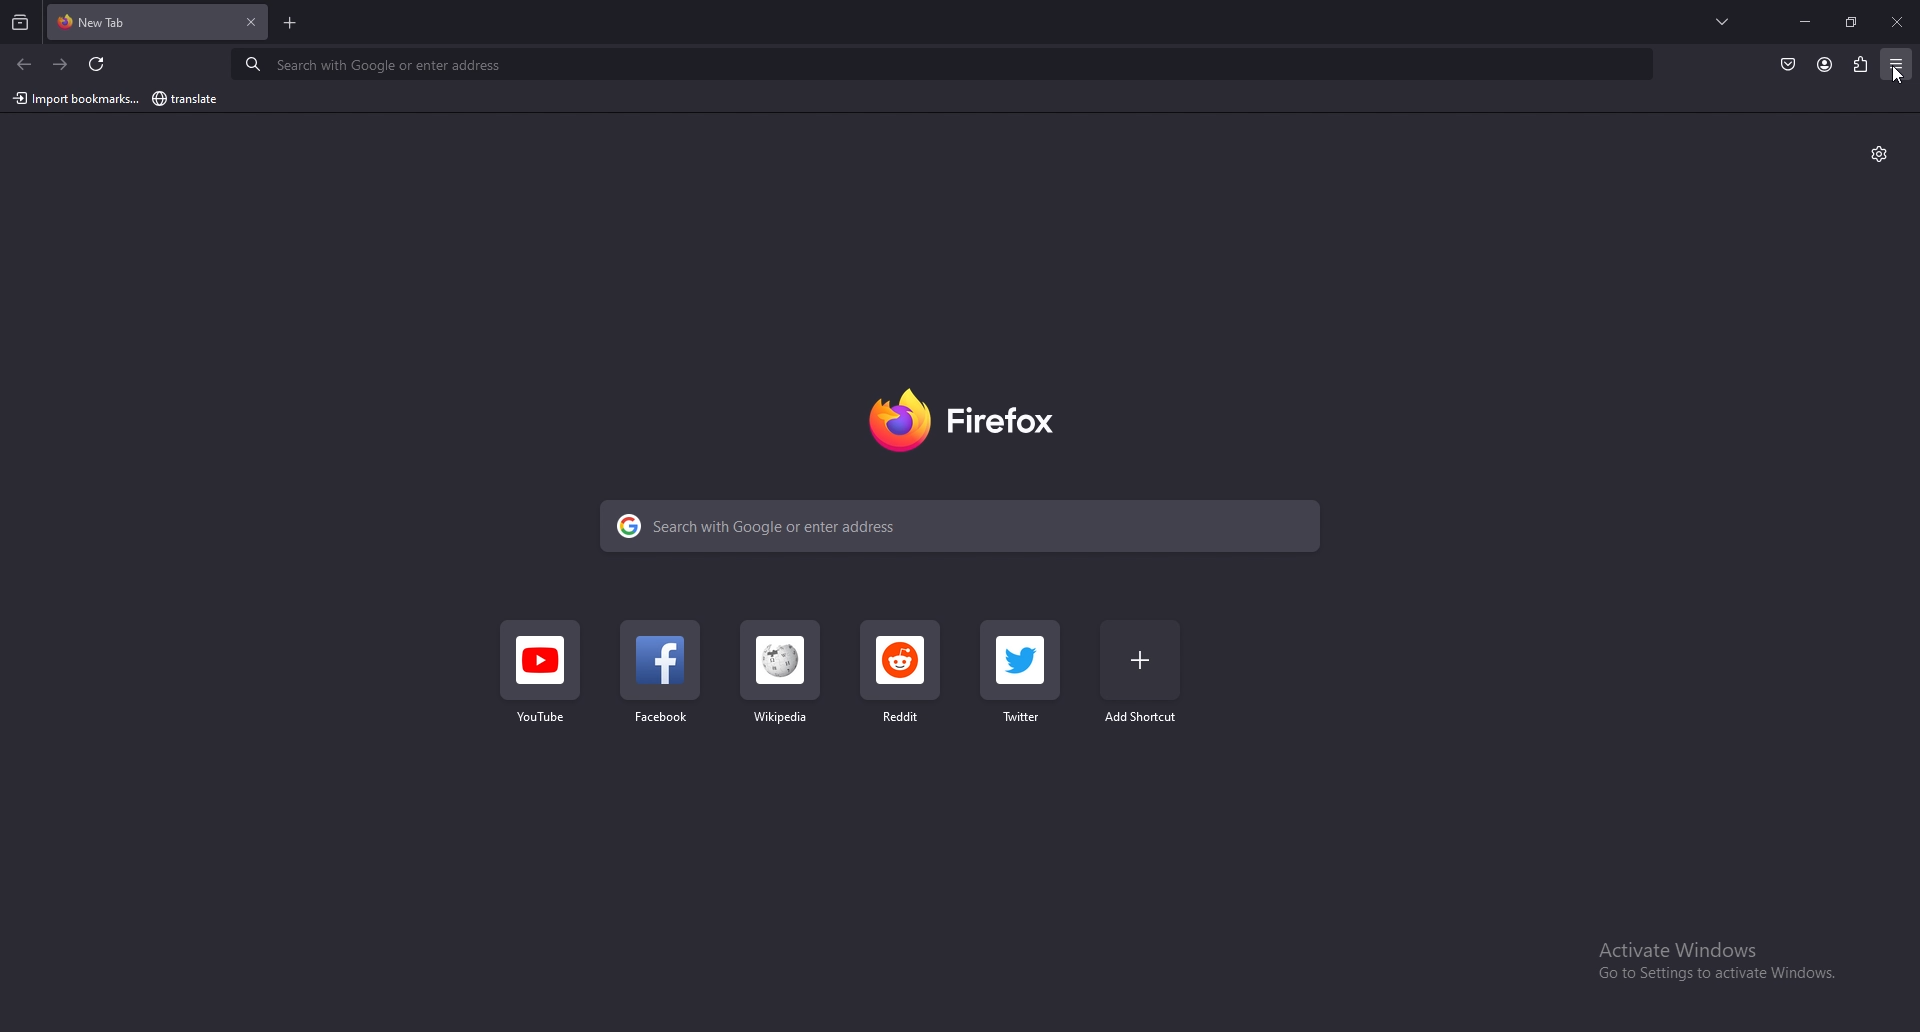 The height and width of the screenshot is (1032, 1920). What do you see at coordinates (1851, 22) in the screenshot?
I see `resize` at bounding box center [1851, 22].